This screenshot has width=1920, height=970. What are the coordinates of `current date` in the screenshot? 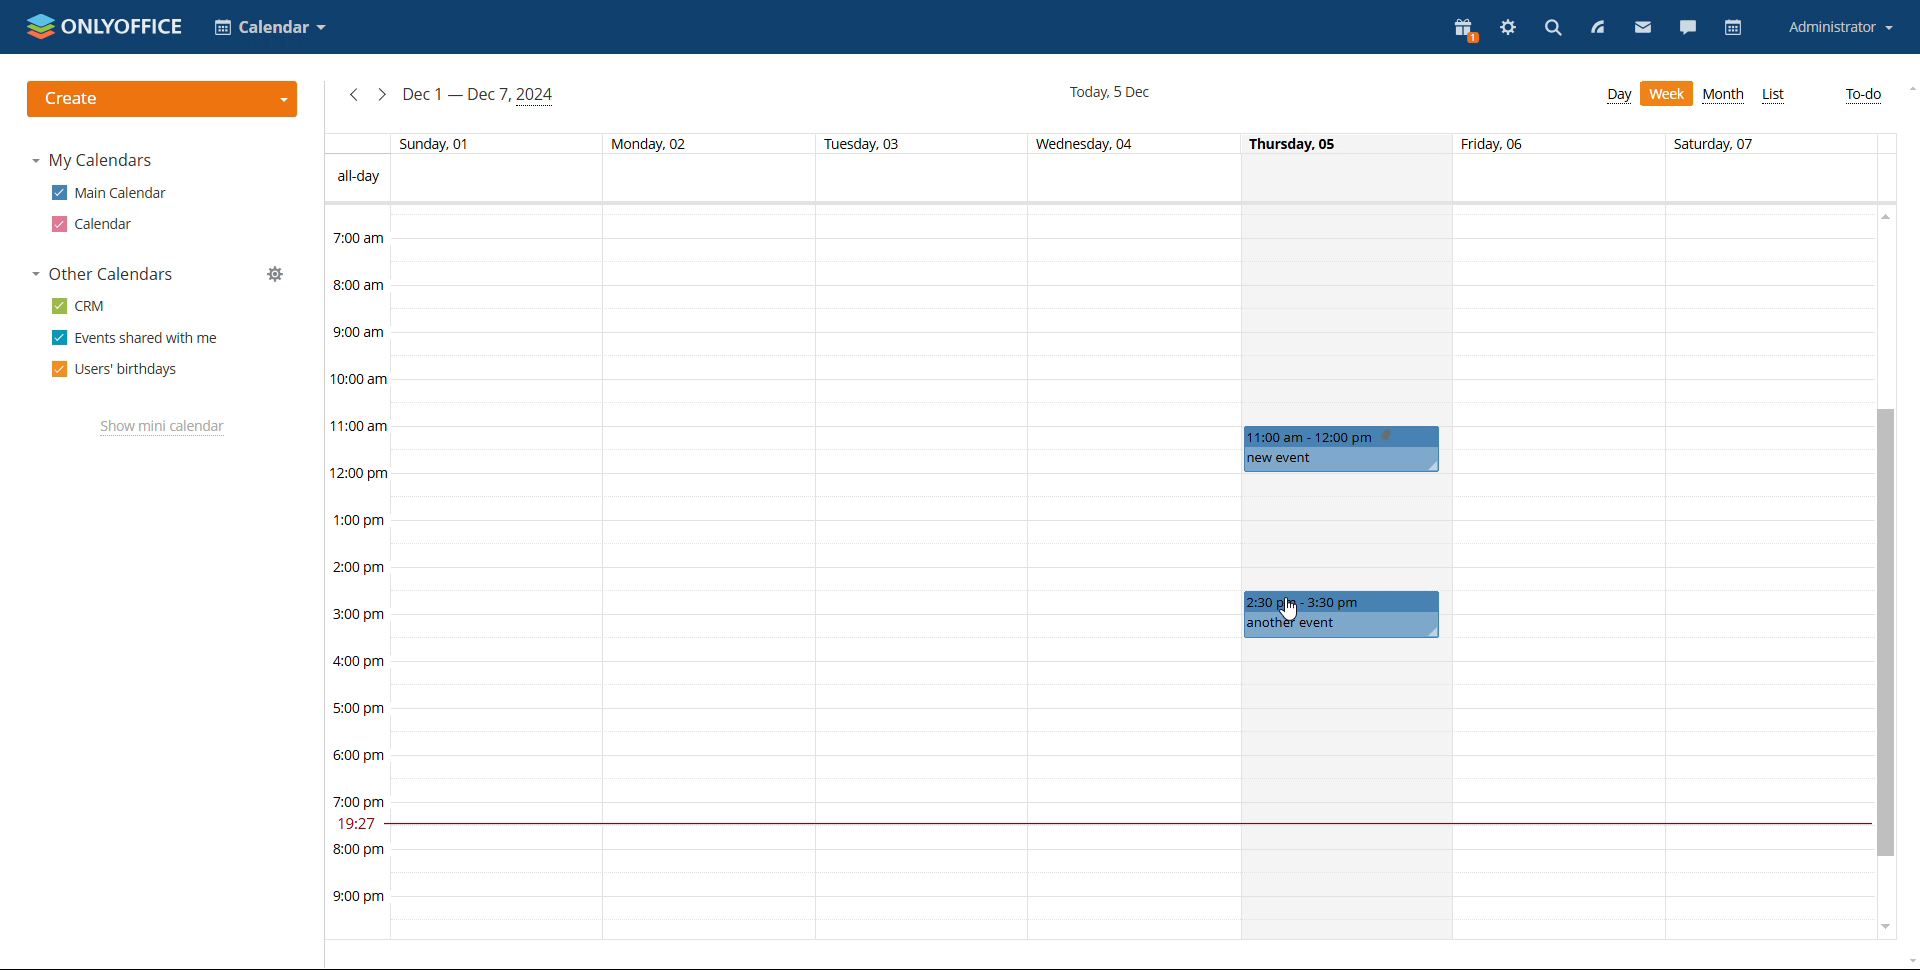 It's located at (1110, 92).